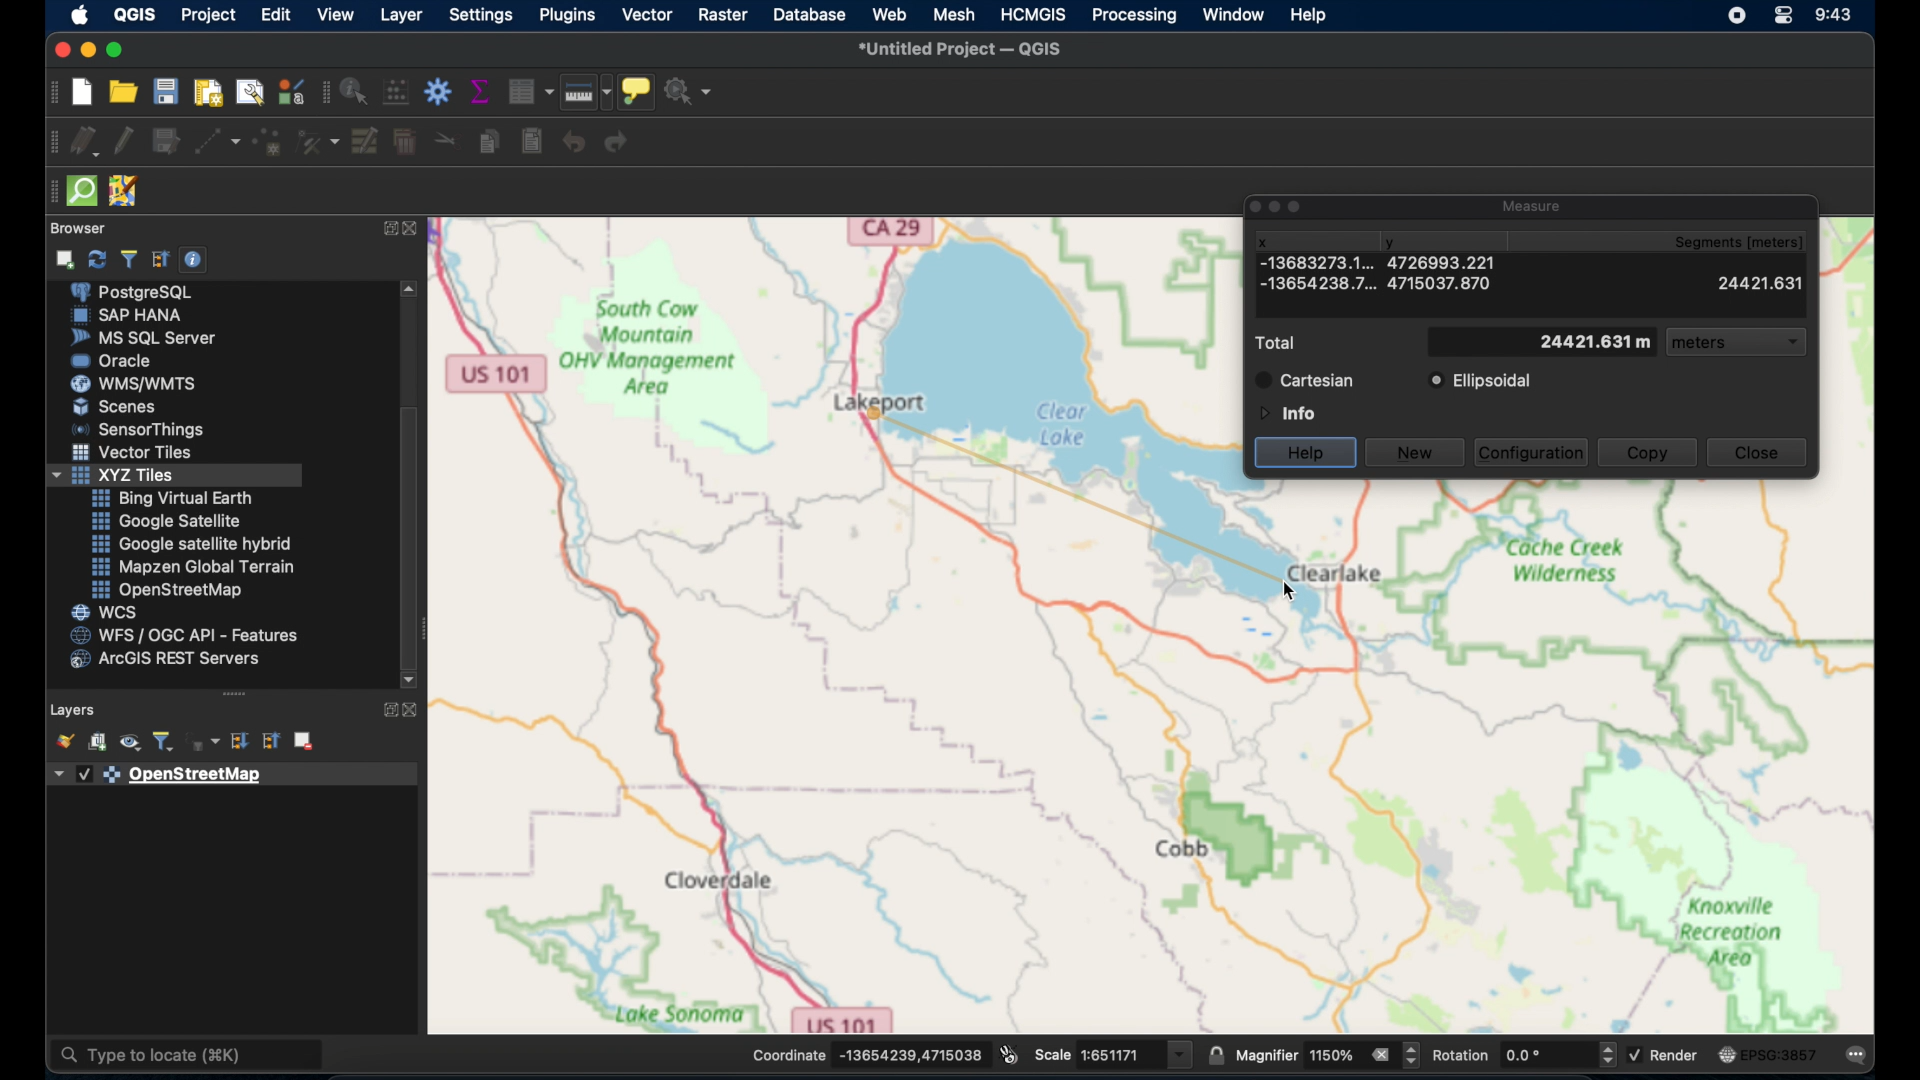  What do you see at coordinates (1480, 381) in the screenshot?
I see `ellipsoidal radio button` at bounding box center [1480, 381].